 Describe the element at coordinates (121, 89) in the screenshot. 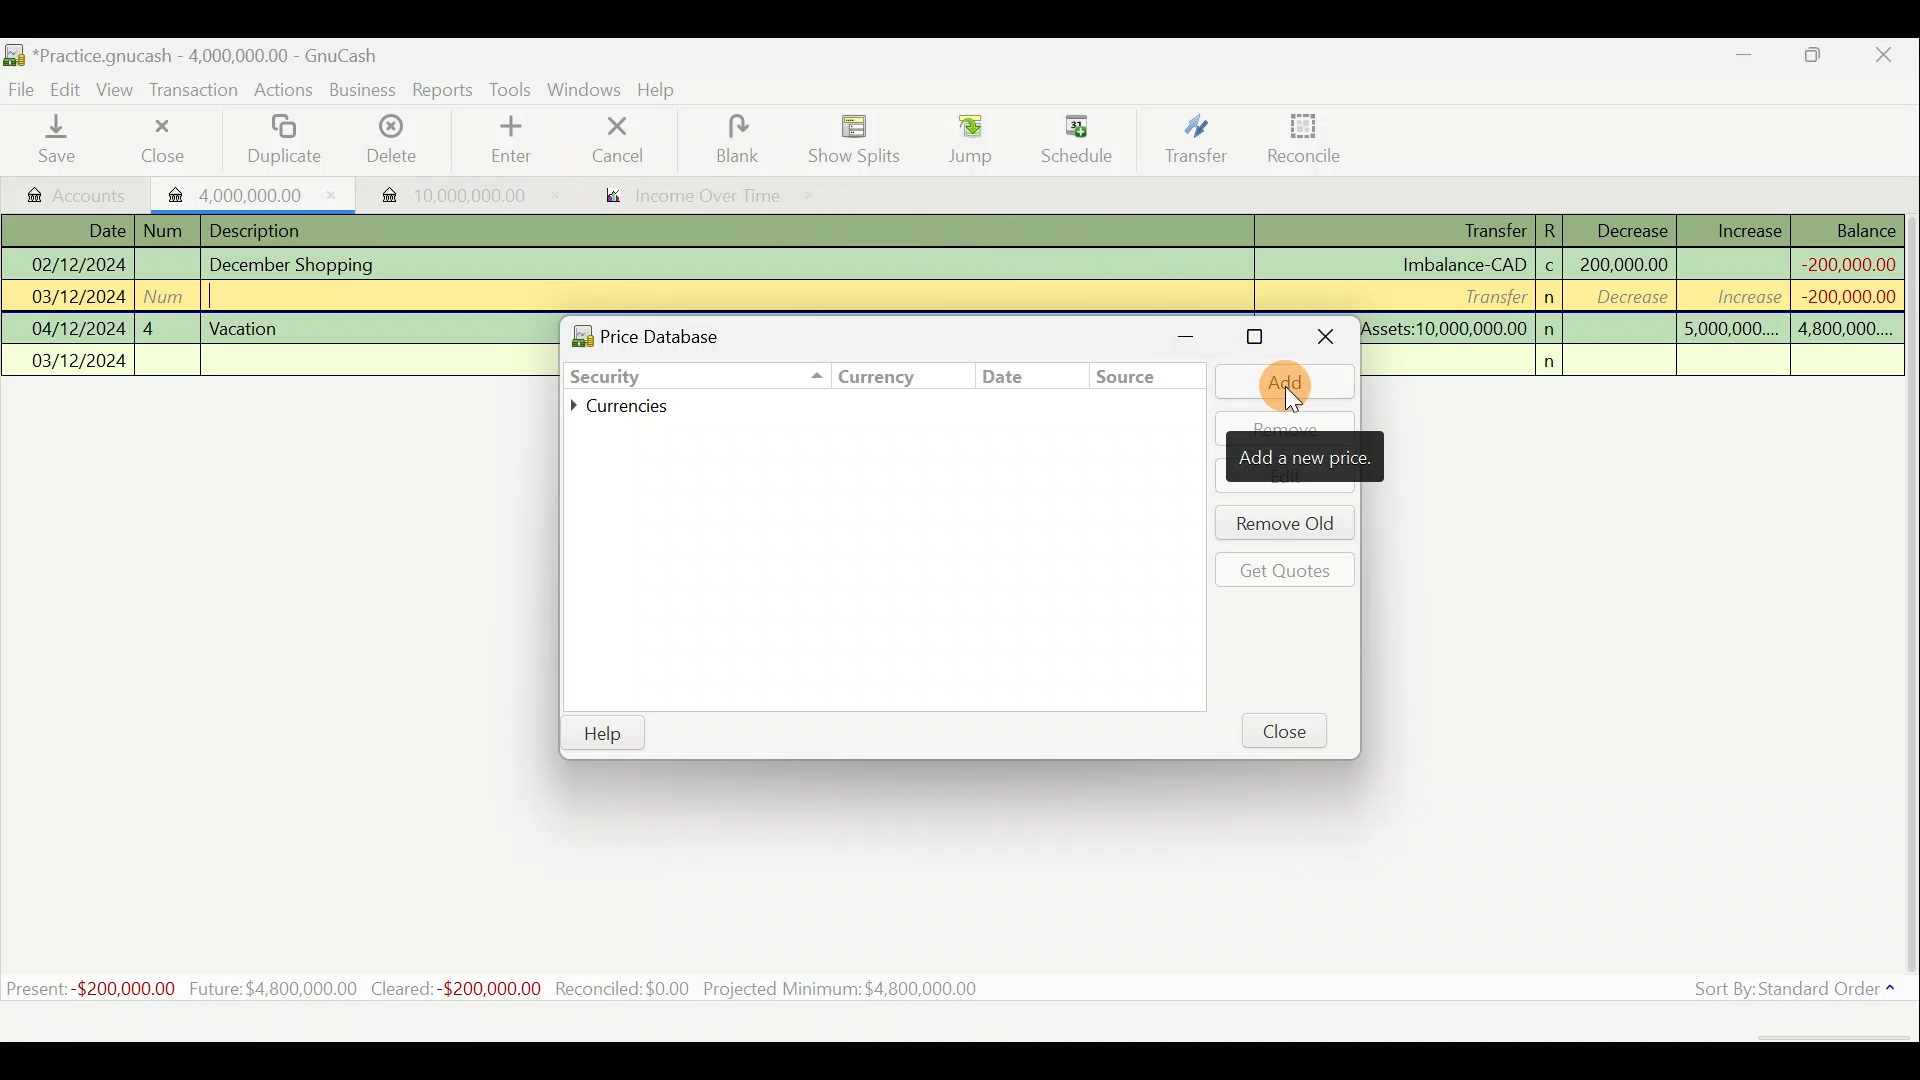

I see `View` at that location.